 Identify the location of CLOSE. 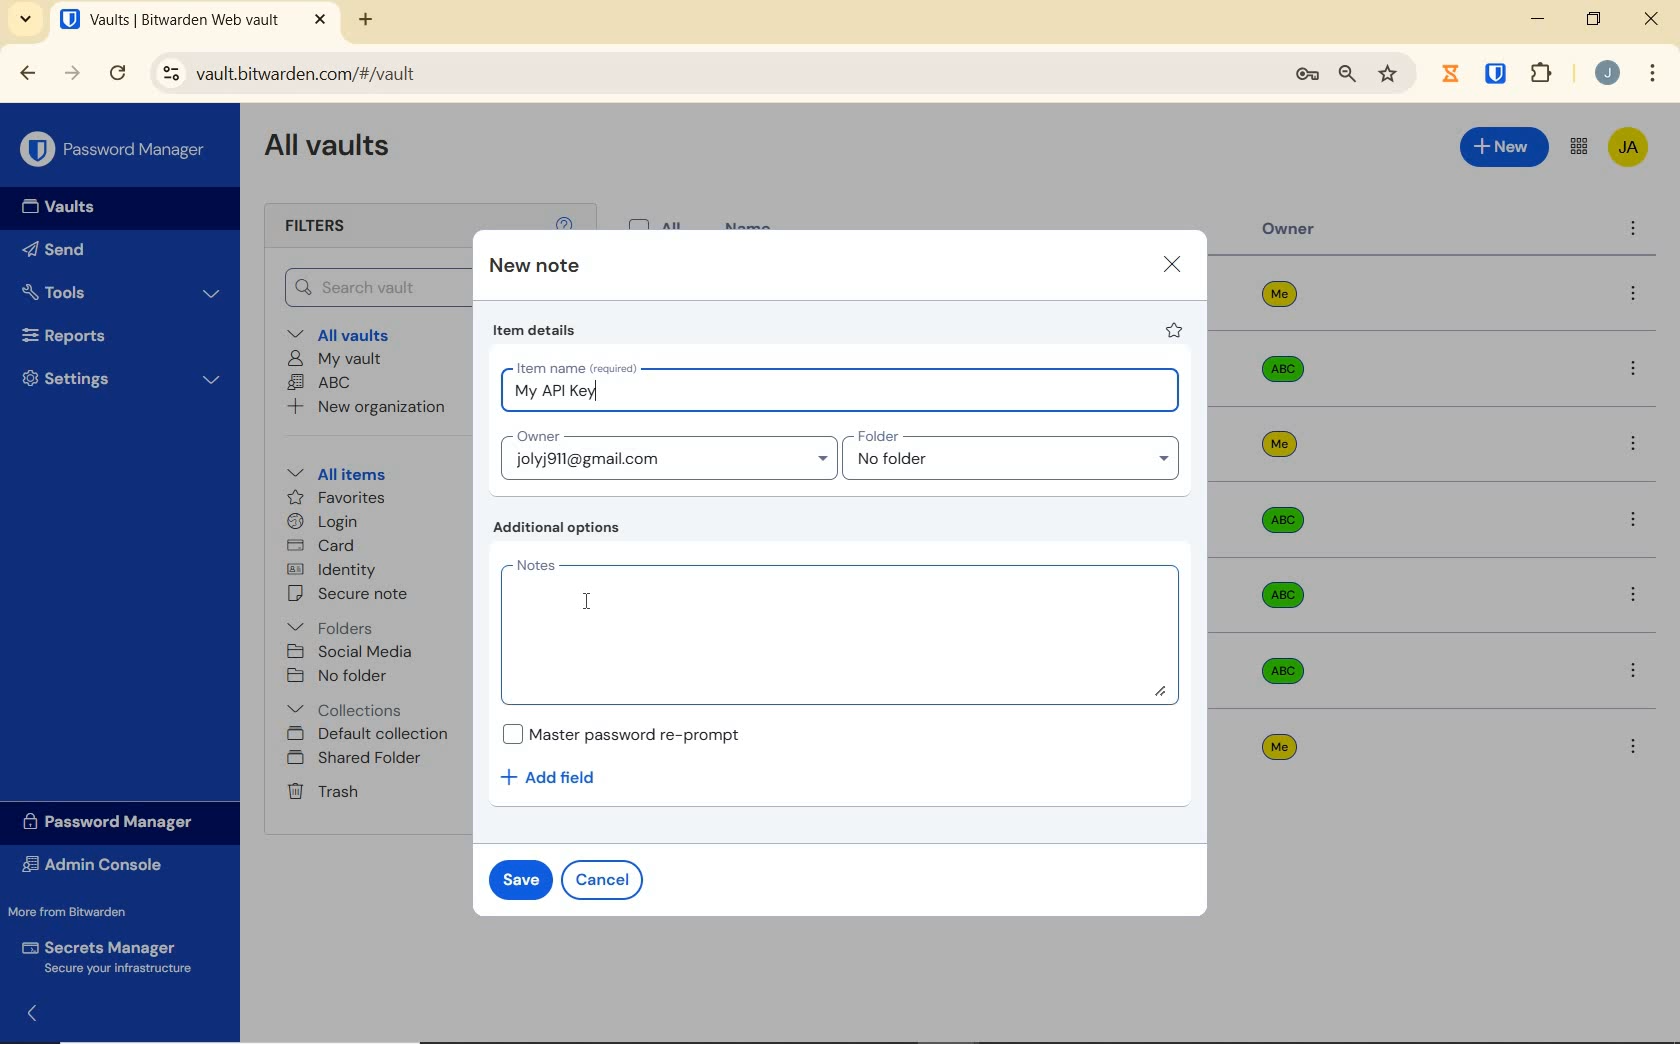
(1653, 24).